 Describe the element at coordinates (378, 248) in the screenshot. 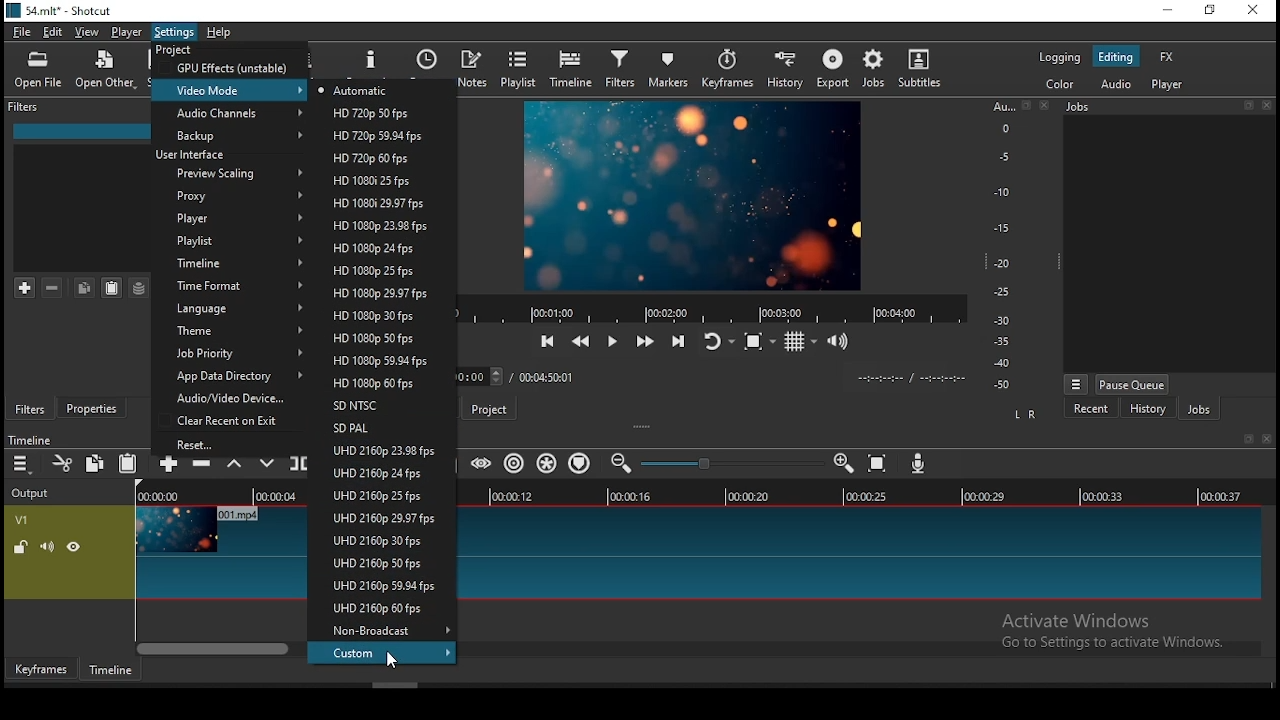

I see `resolution option` at that location.